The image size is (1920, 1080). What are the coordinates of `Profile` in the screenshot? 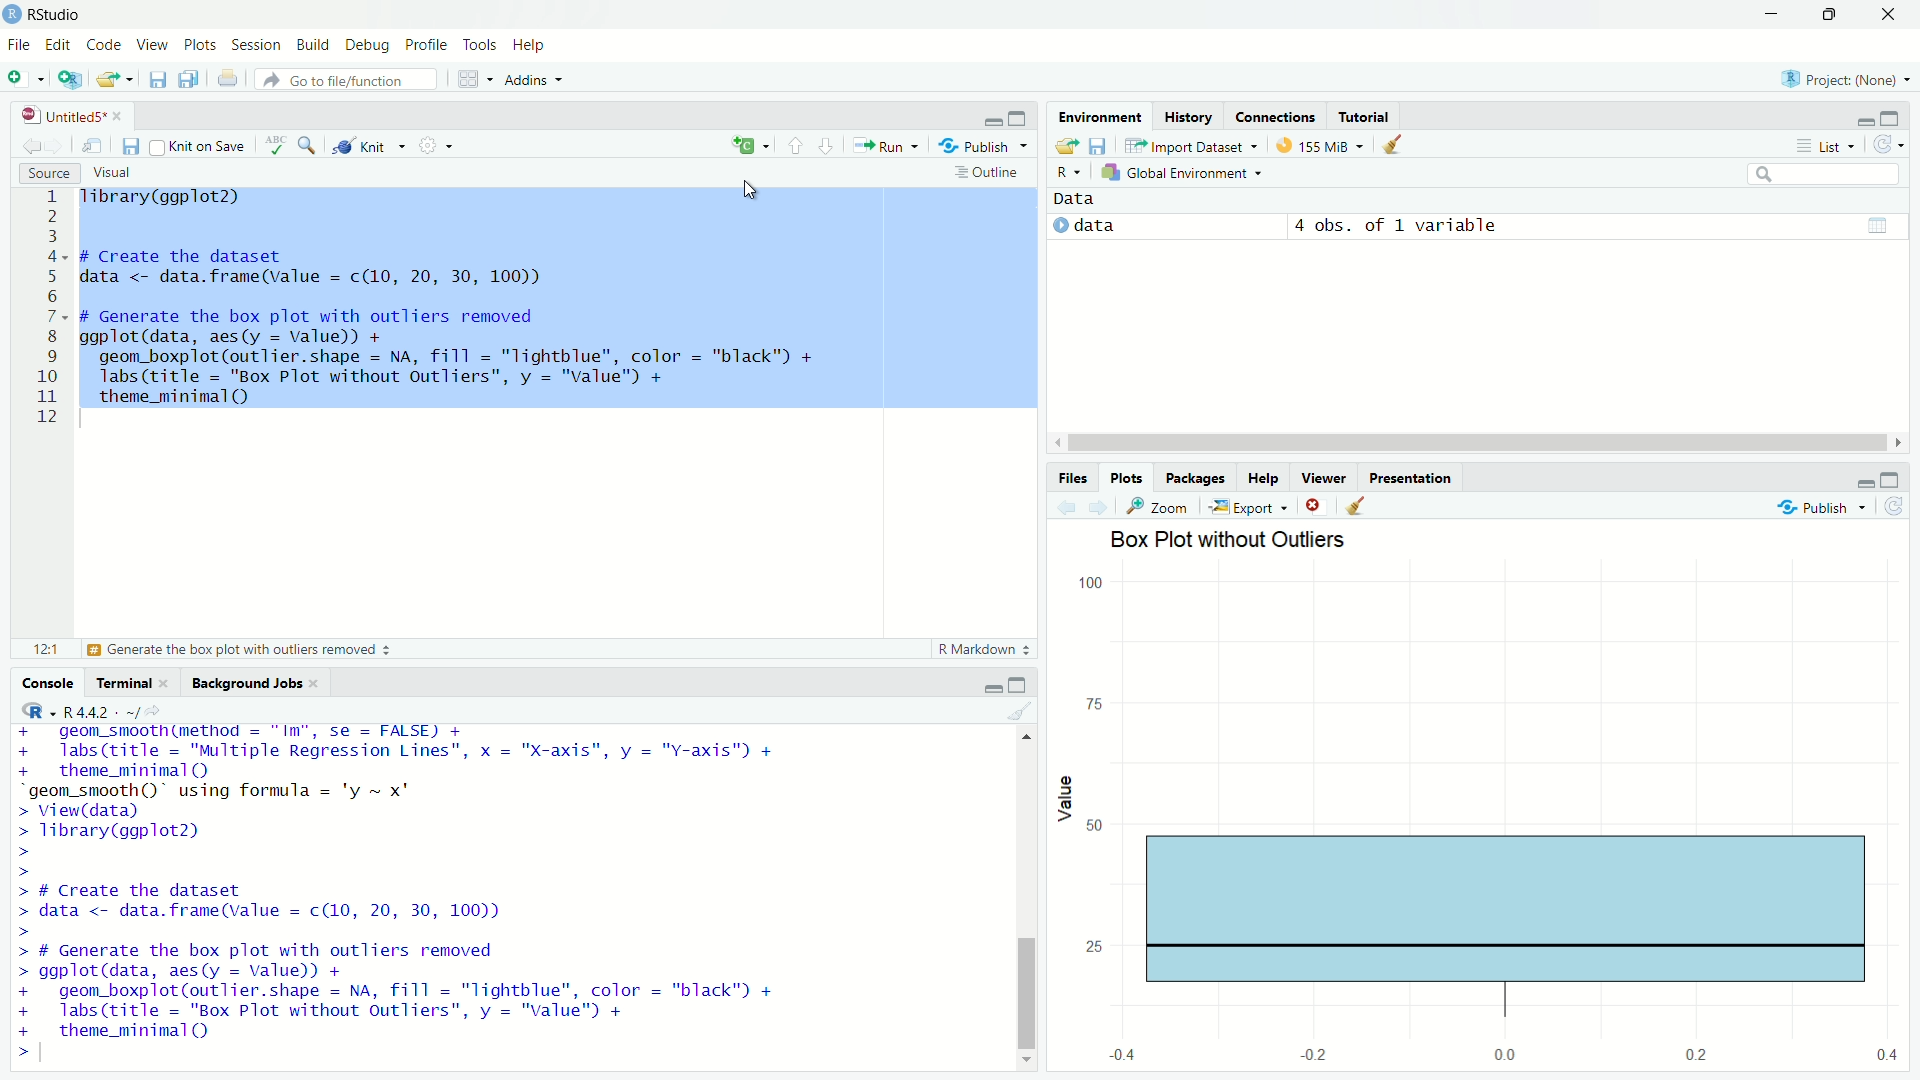 It's located at (430, 46).